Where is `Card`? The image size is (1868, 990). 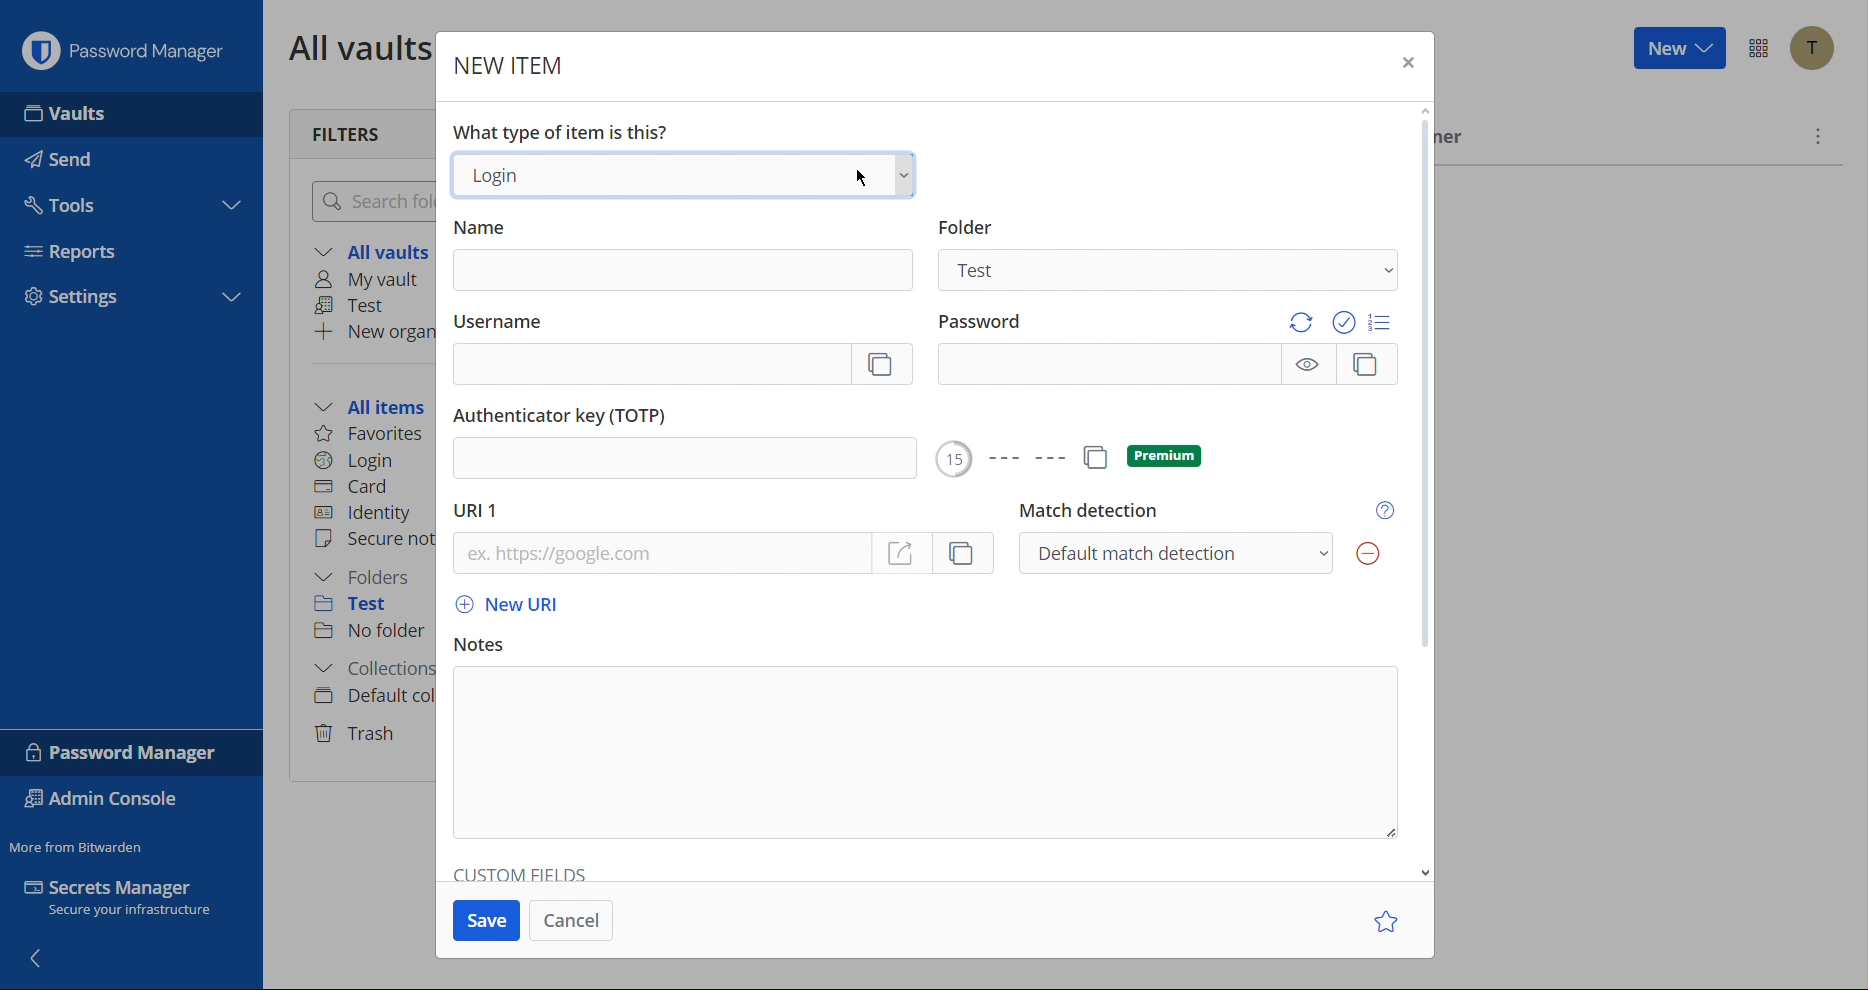 Card is located at coordinates (362, 489).